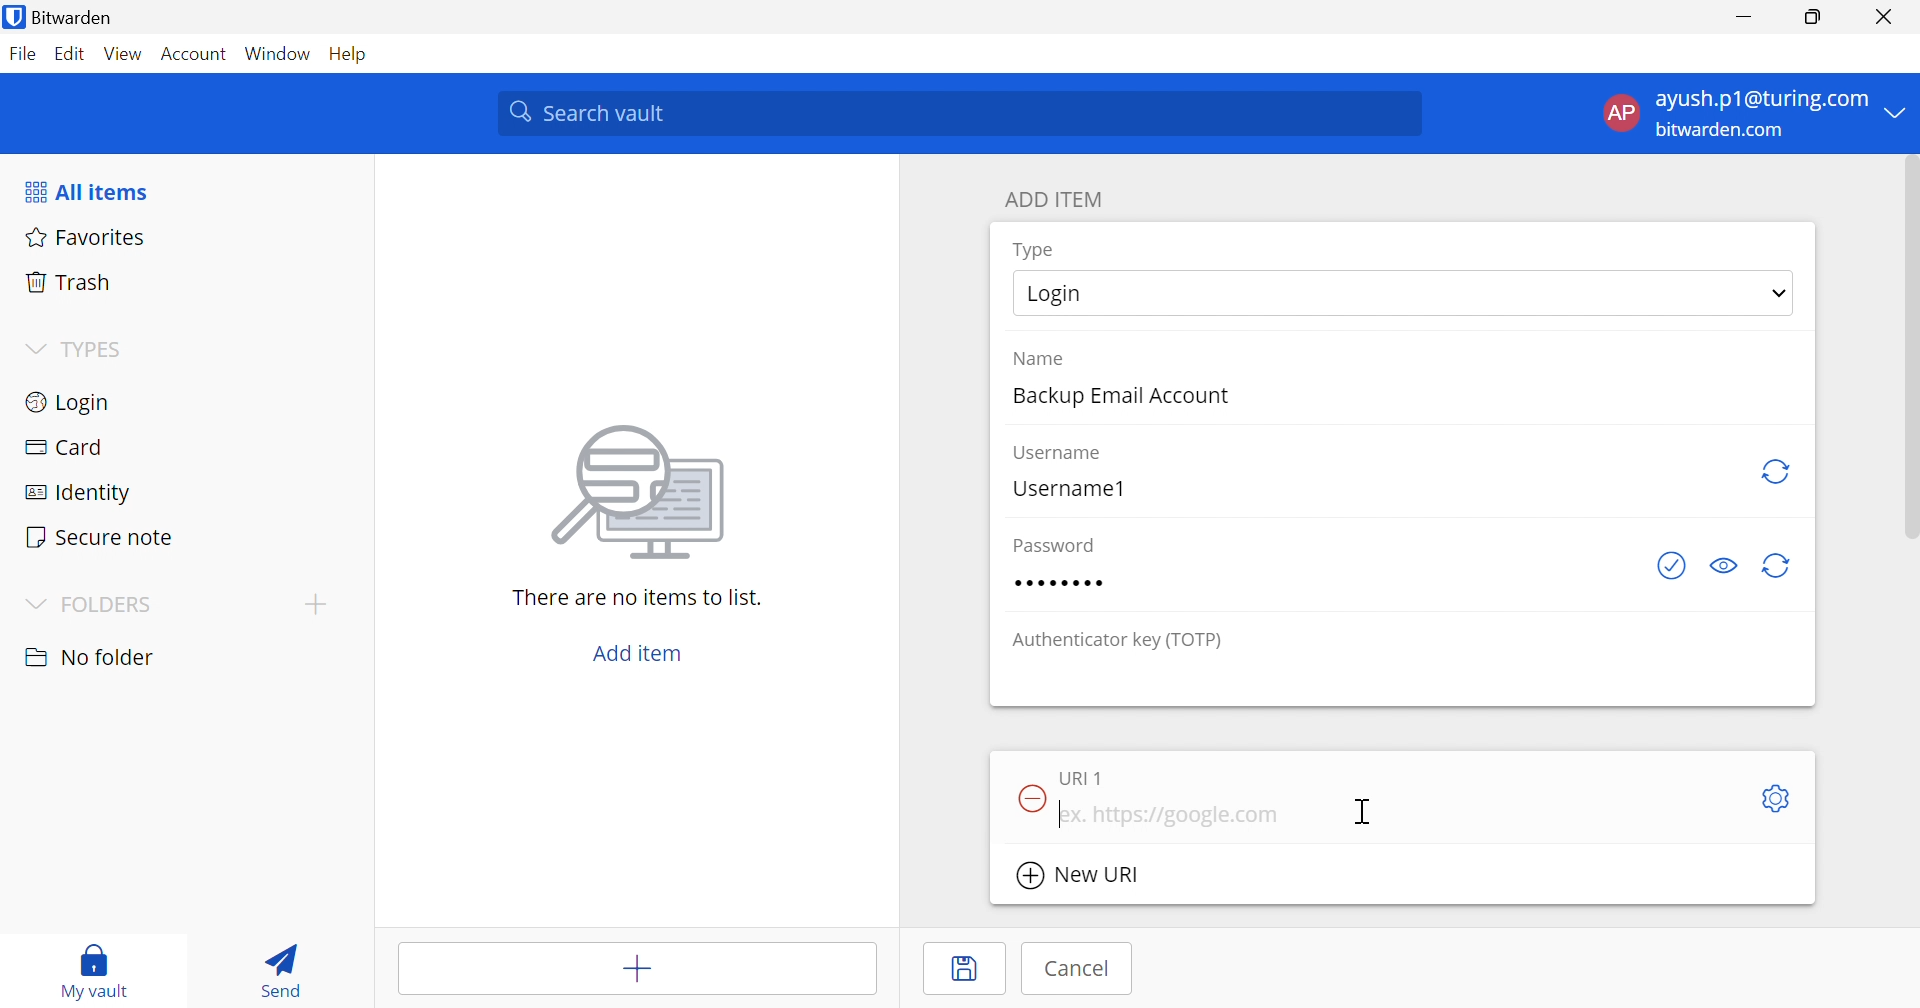 The image size is (1920, 1008). What do you see at coordinates (1062, 814) in the screenshot?
I see `Typing cursor` at bounding box center [1062, 814].